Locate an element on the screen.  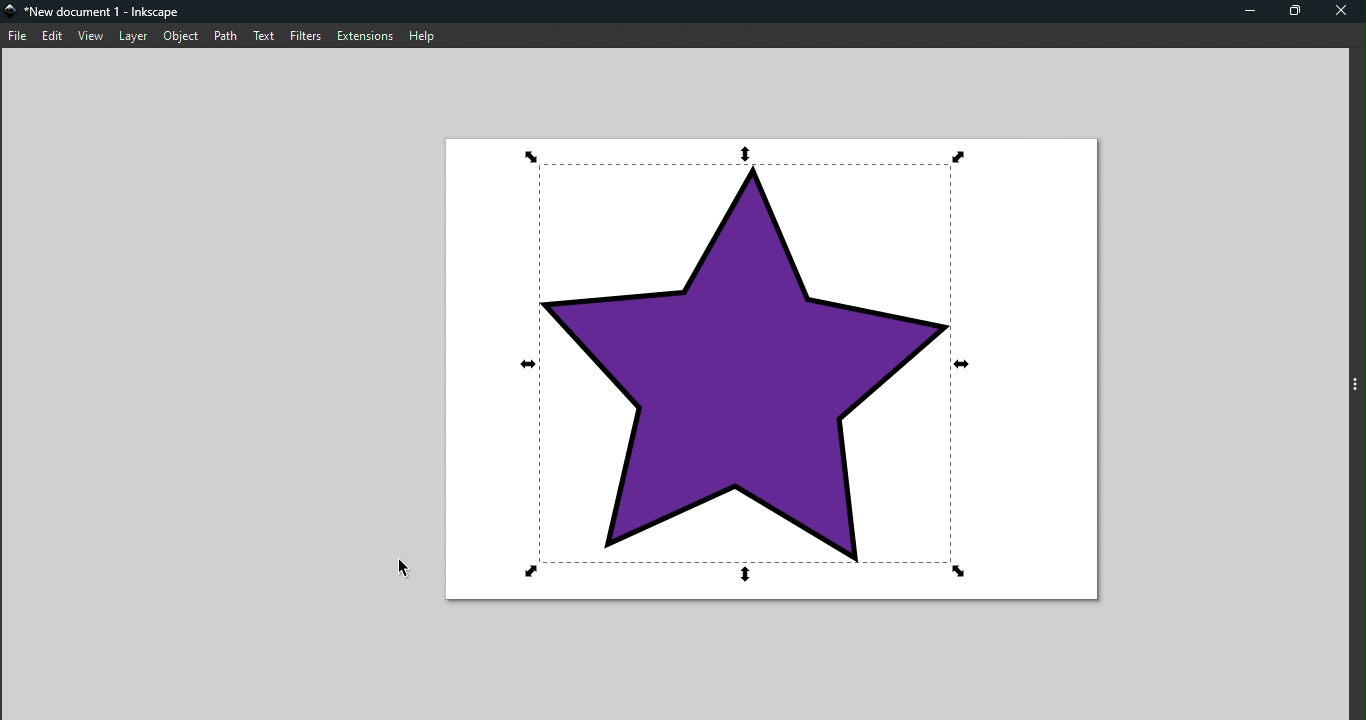
Maximize is located at coordinates (1295, 11).